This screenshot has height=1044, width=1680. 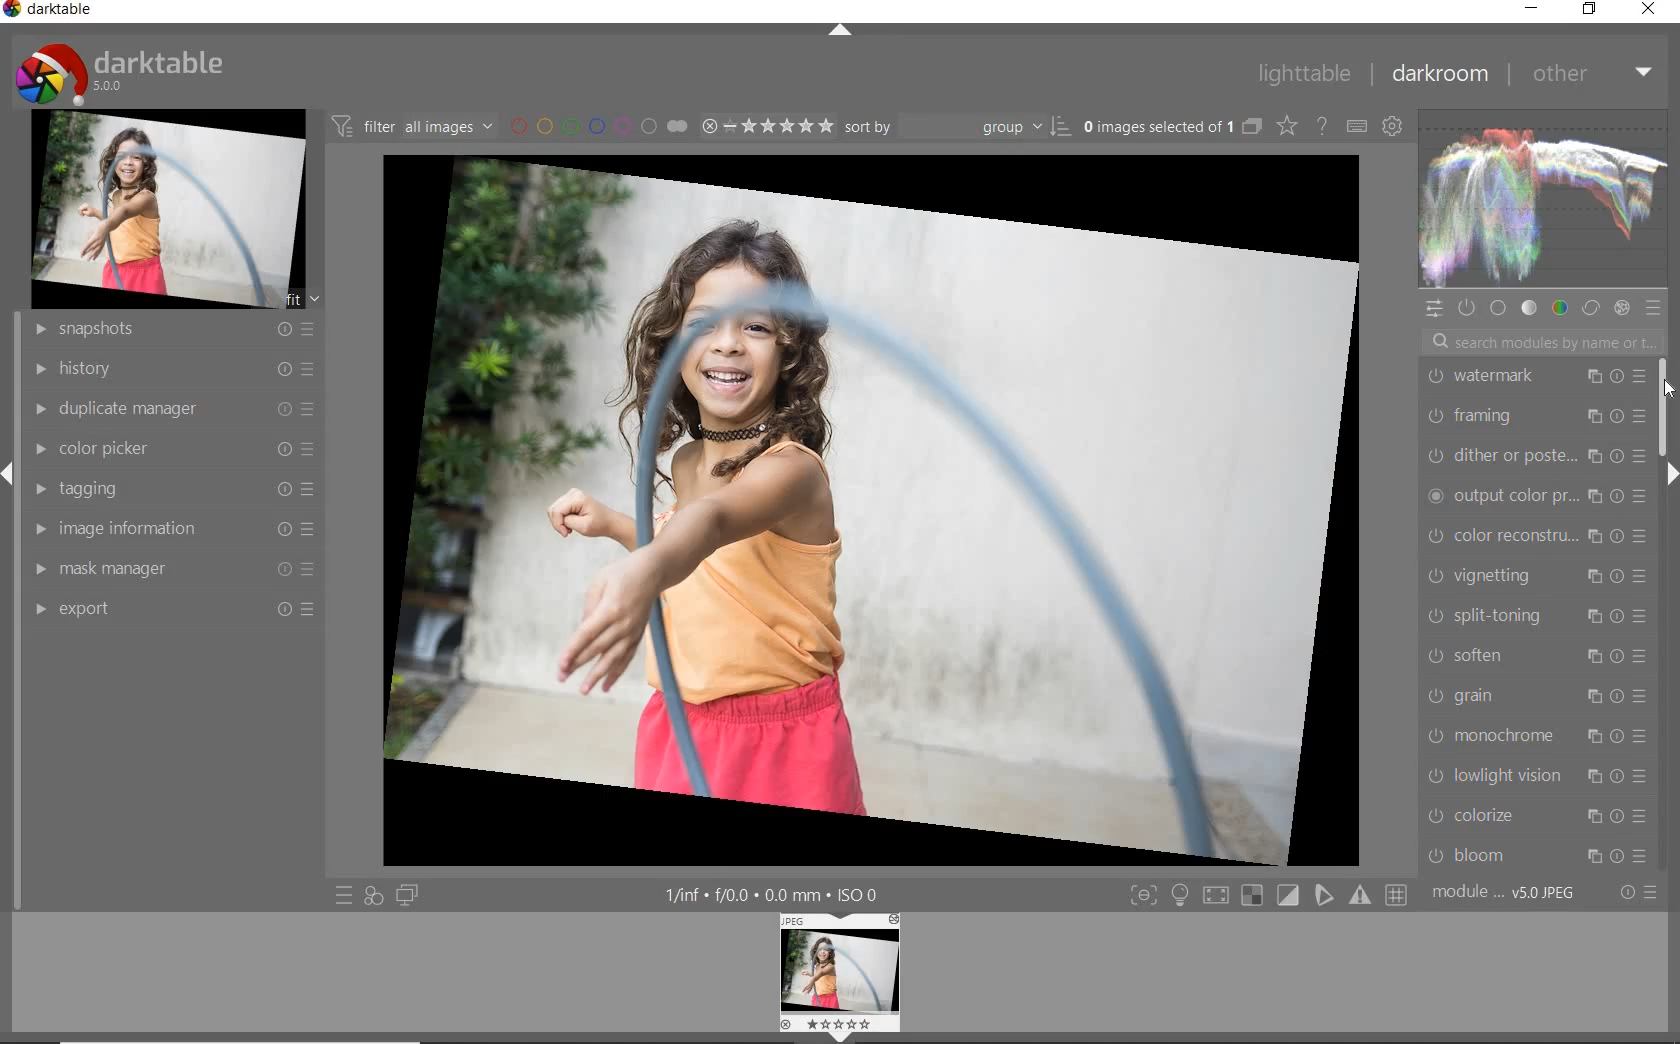 I want to click on bloom, so click(x=1533, y=855).